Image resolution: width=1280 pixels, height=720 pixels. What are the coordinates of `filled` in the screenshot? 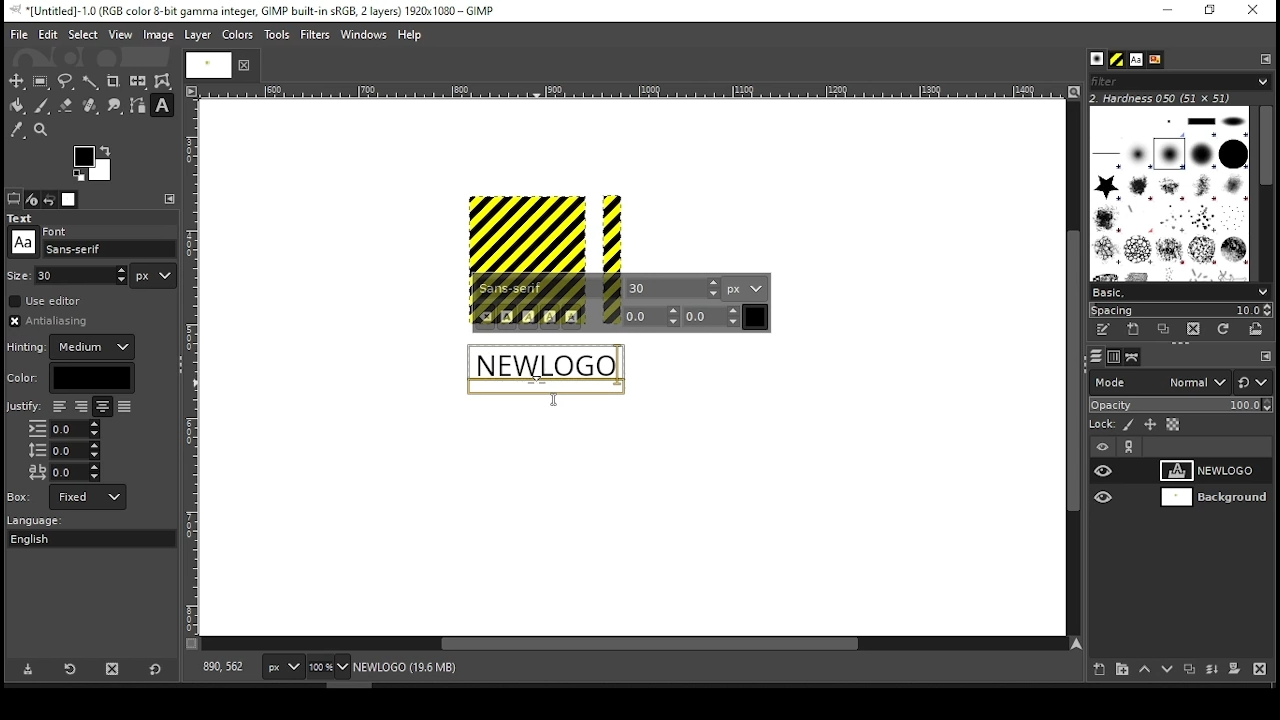 It's located at (124, 408).